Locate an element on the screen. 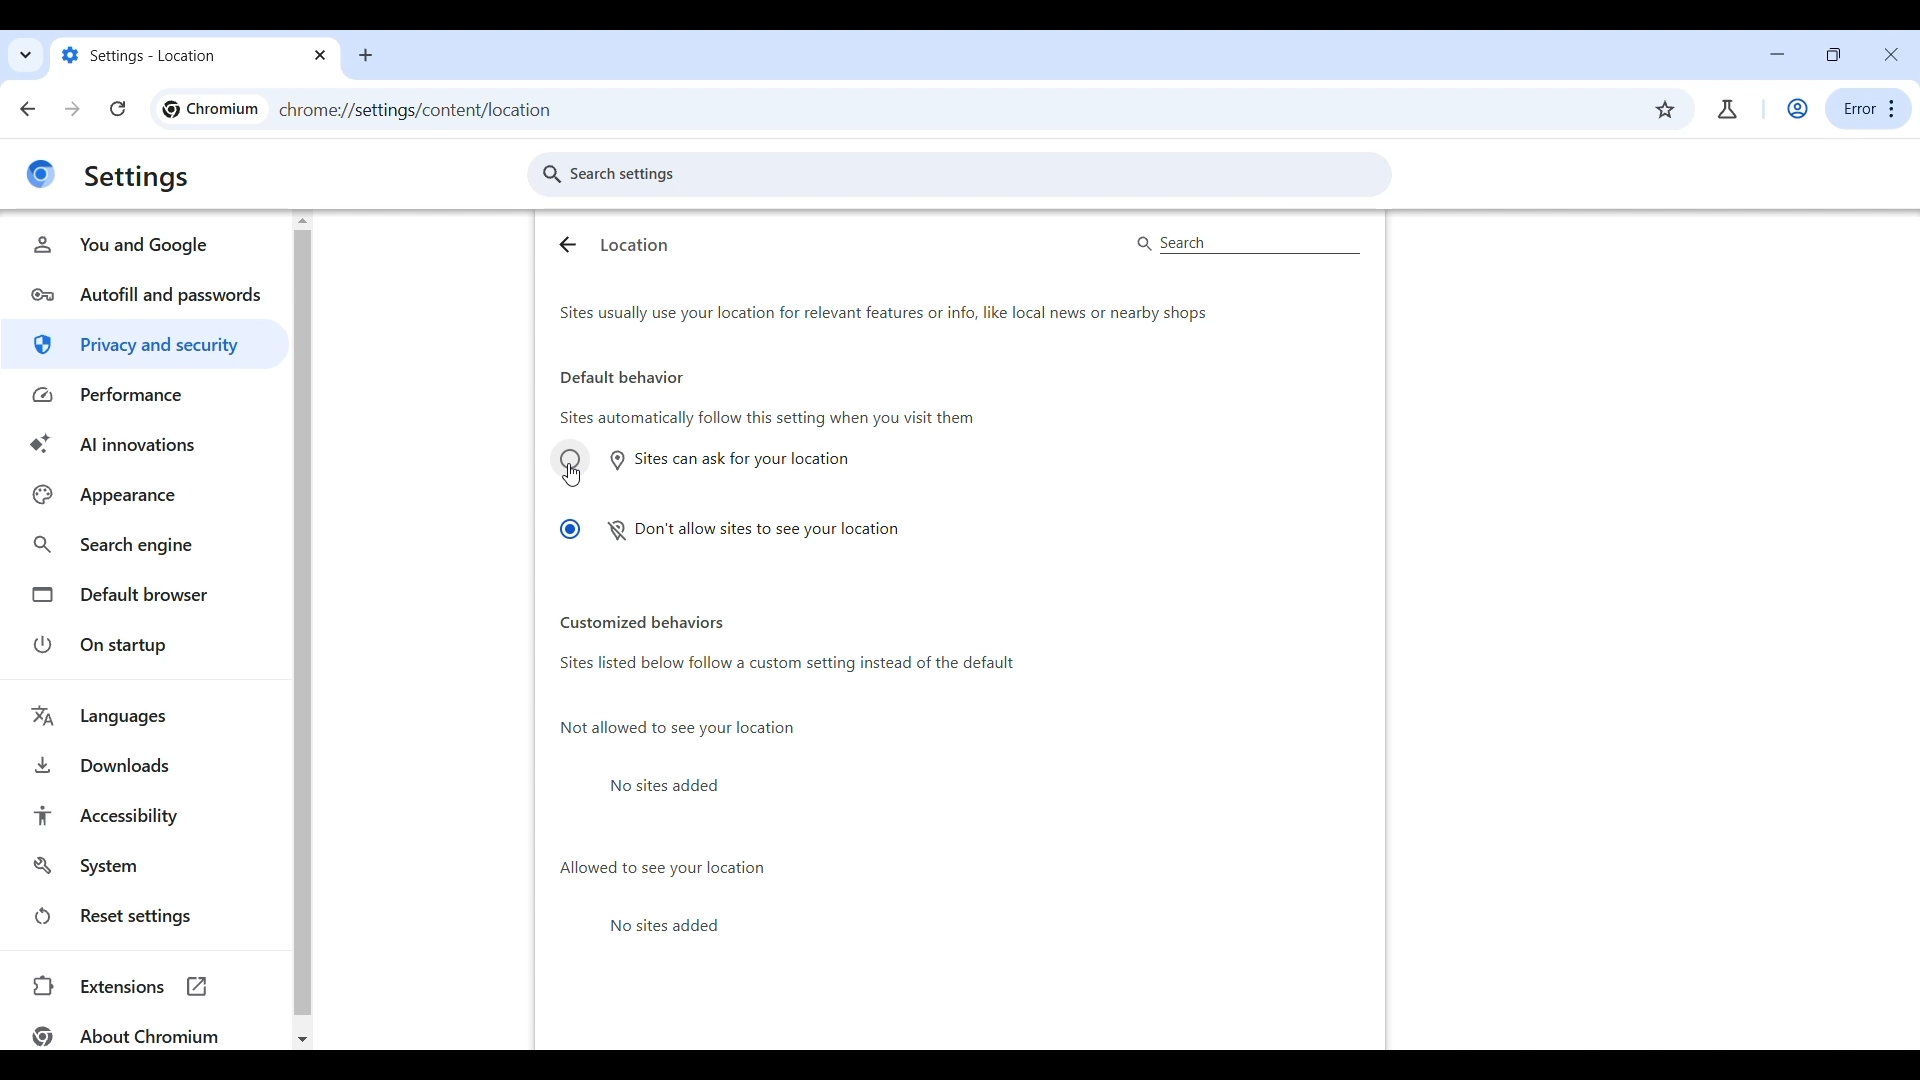  sites automatically follow this setting when you visit them  is located at coordinates (768, 420).